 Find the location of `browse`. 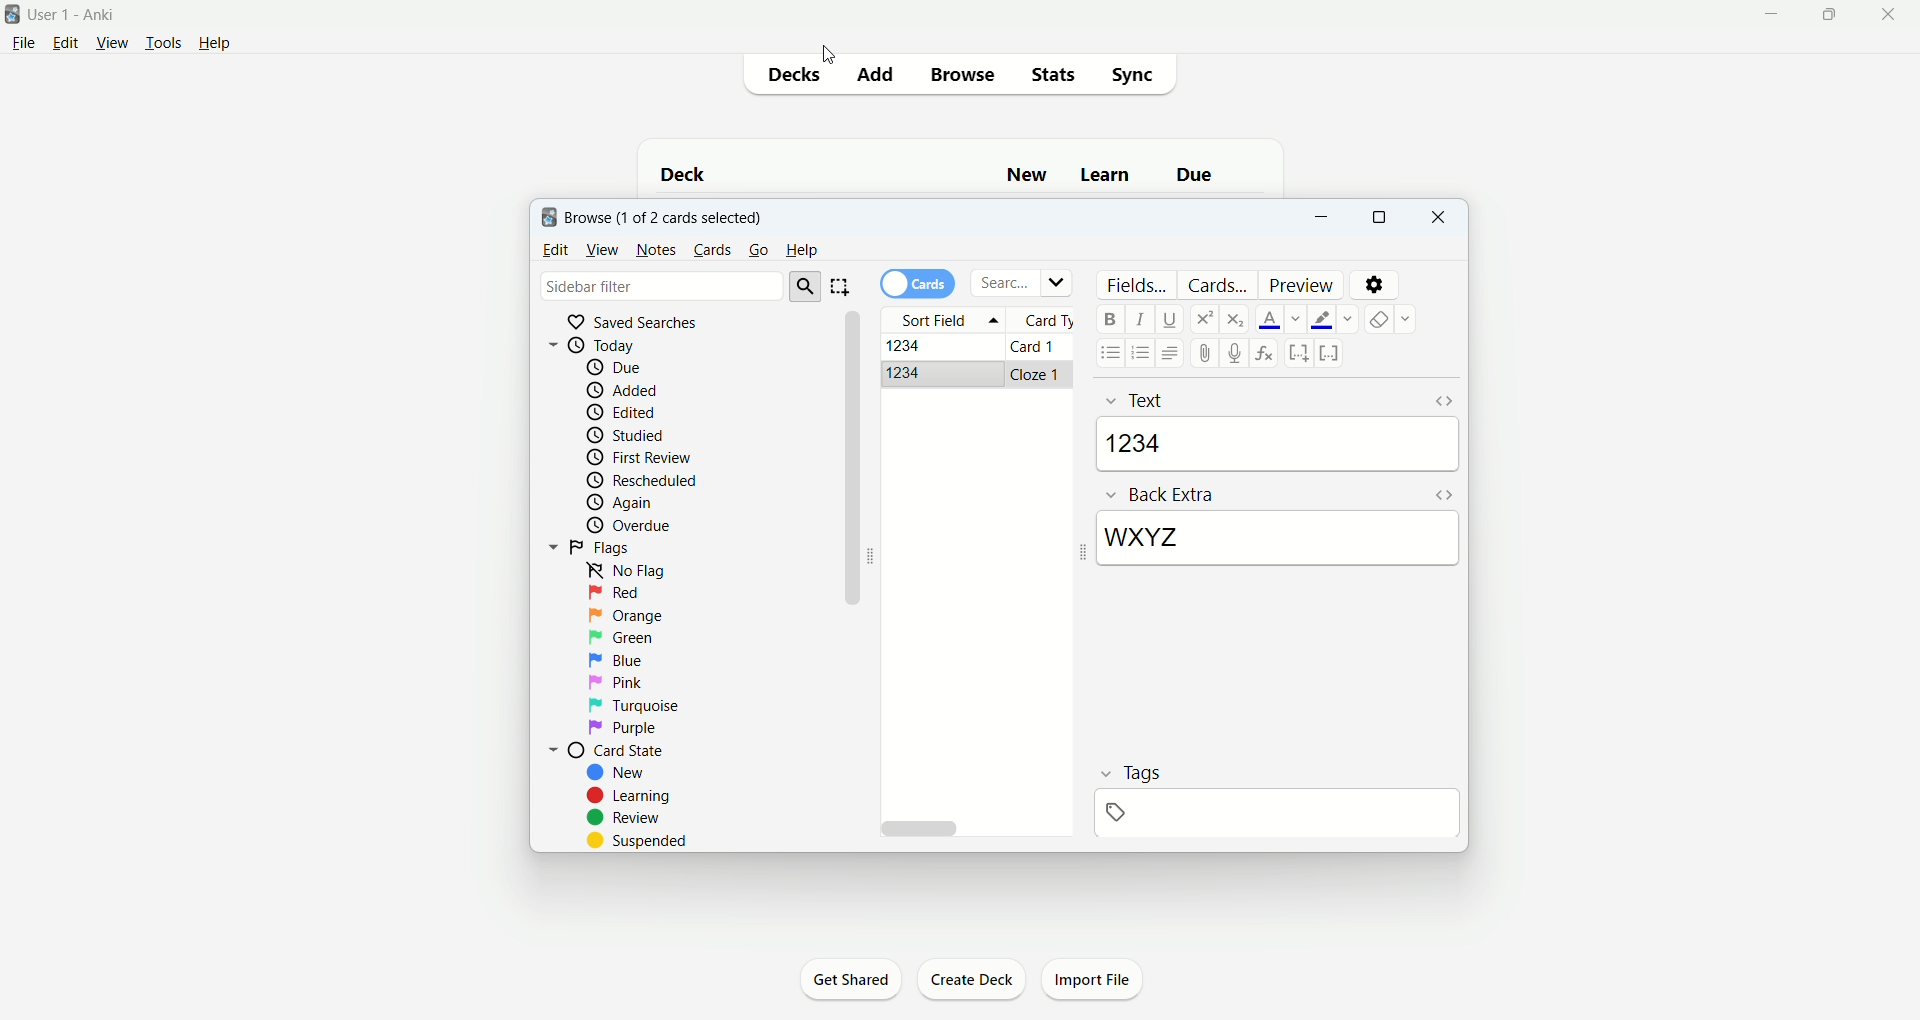

browse is located at coordinates (669, 219).